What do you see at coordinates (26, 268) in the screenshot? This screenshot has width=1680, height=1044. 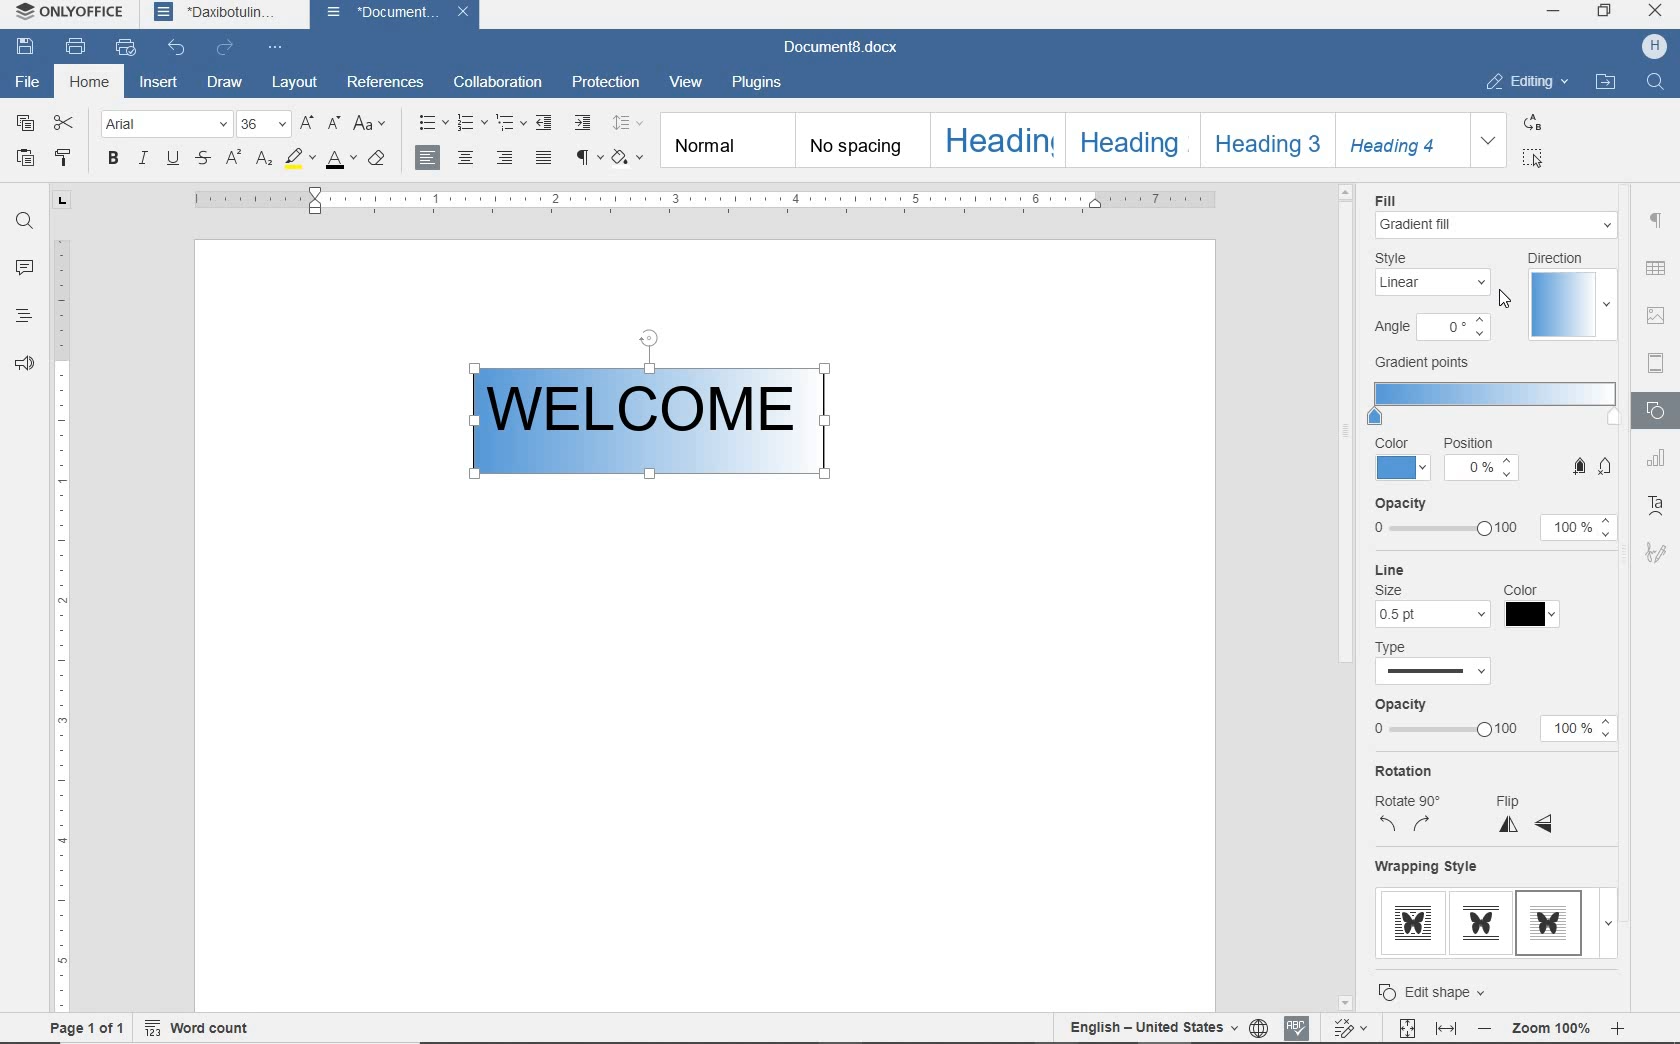 I see `COMMENTS` at bounding box center [26, 268].